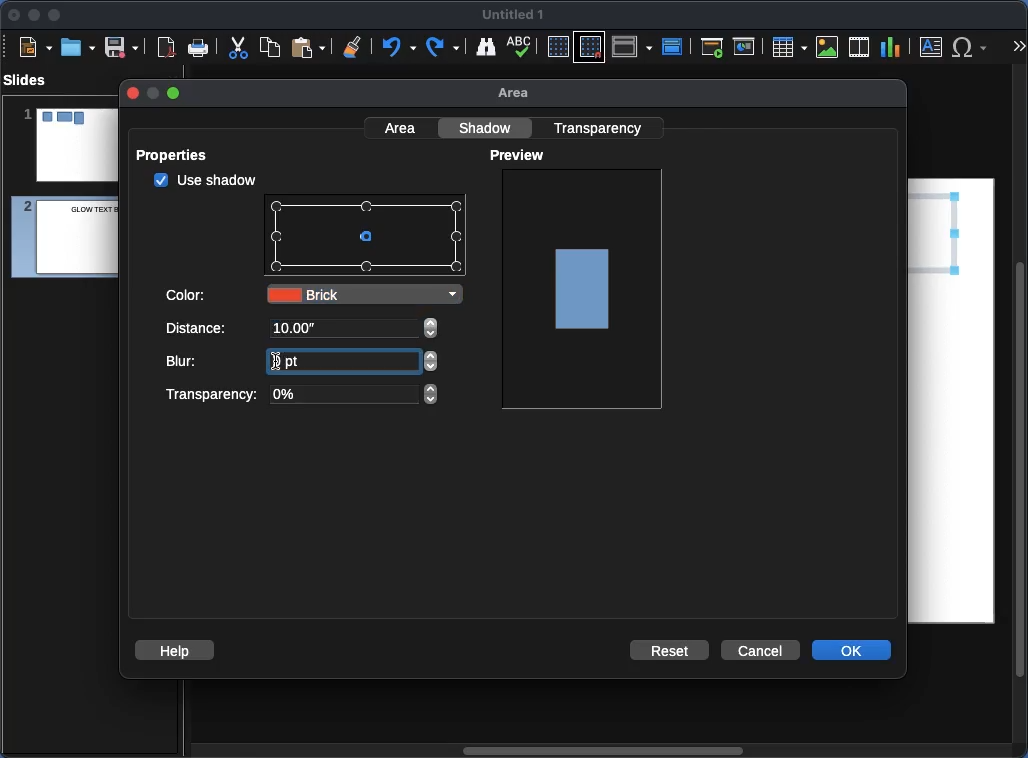 Image resolution: width=1028 pixels, height=758 pixels. Describe the element at coordinates (599, 752) in the screenshot. I see `Scroll` at that location.